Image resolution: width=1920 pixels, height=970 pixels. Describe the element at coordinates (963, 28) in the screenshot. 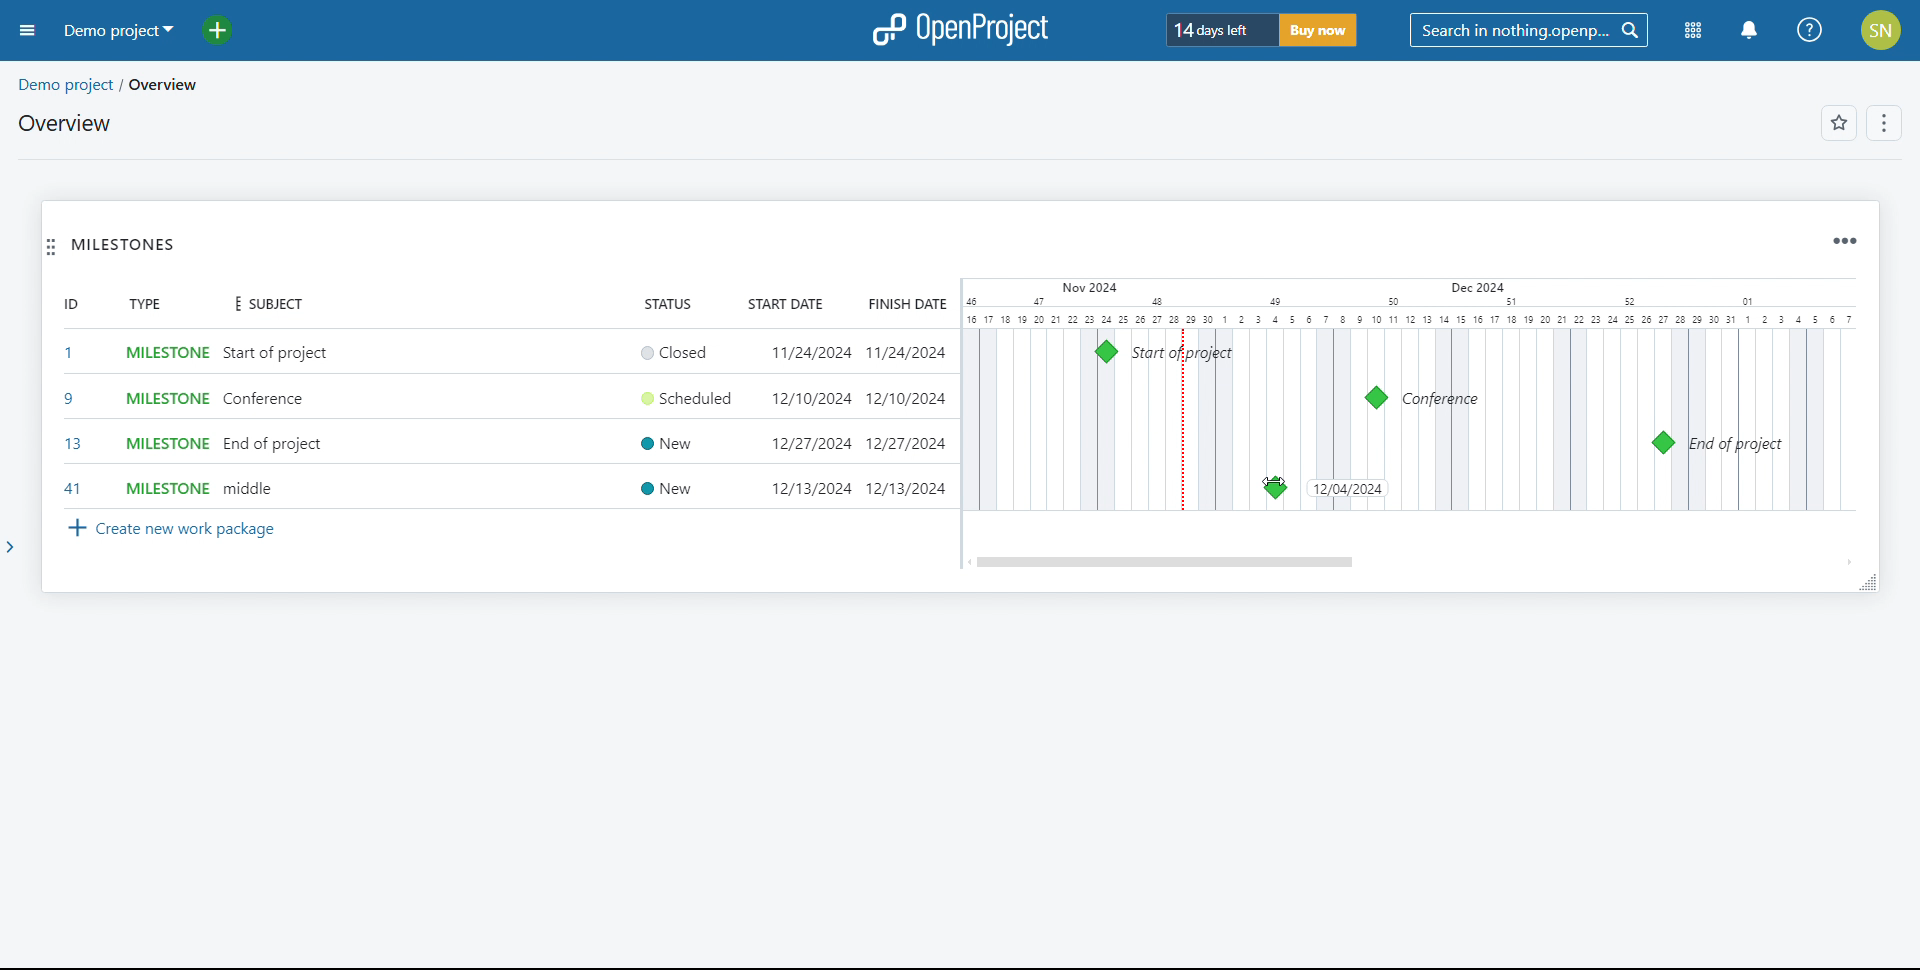

I see `logo` at that location.